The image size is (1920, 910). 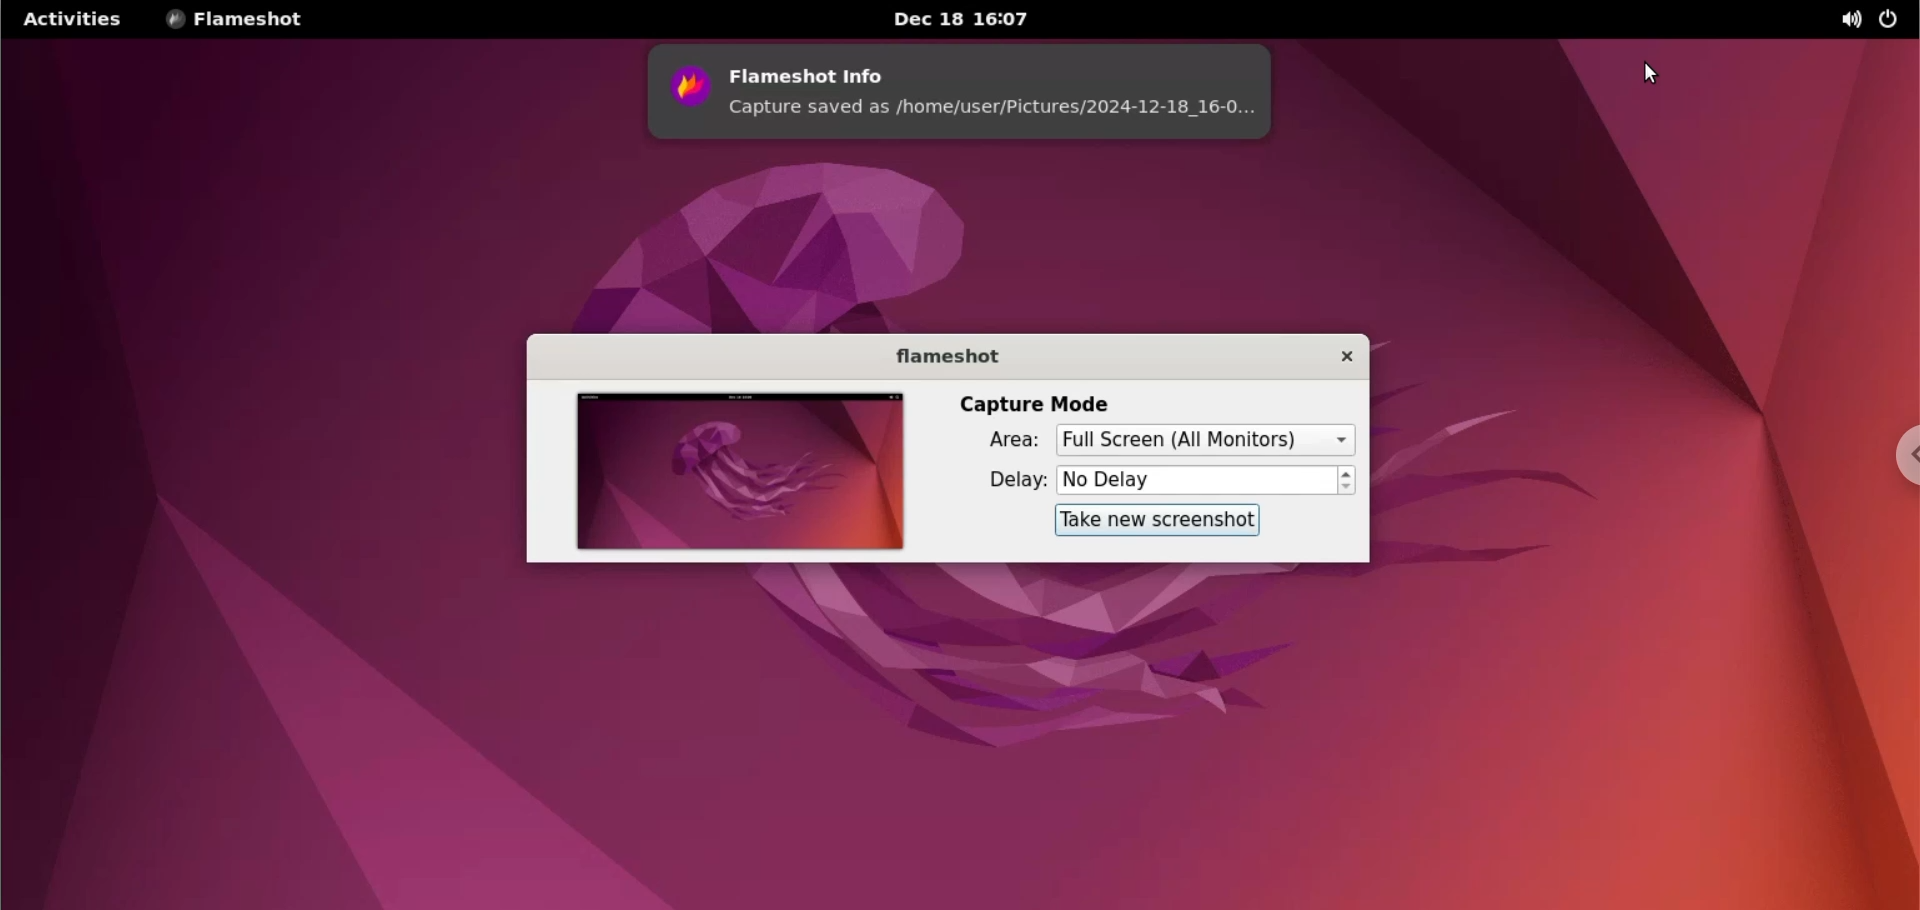 I want to click on cursor, so click(x=1655, y=76).